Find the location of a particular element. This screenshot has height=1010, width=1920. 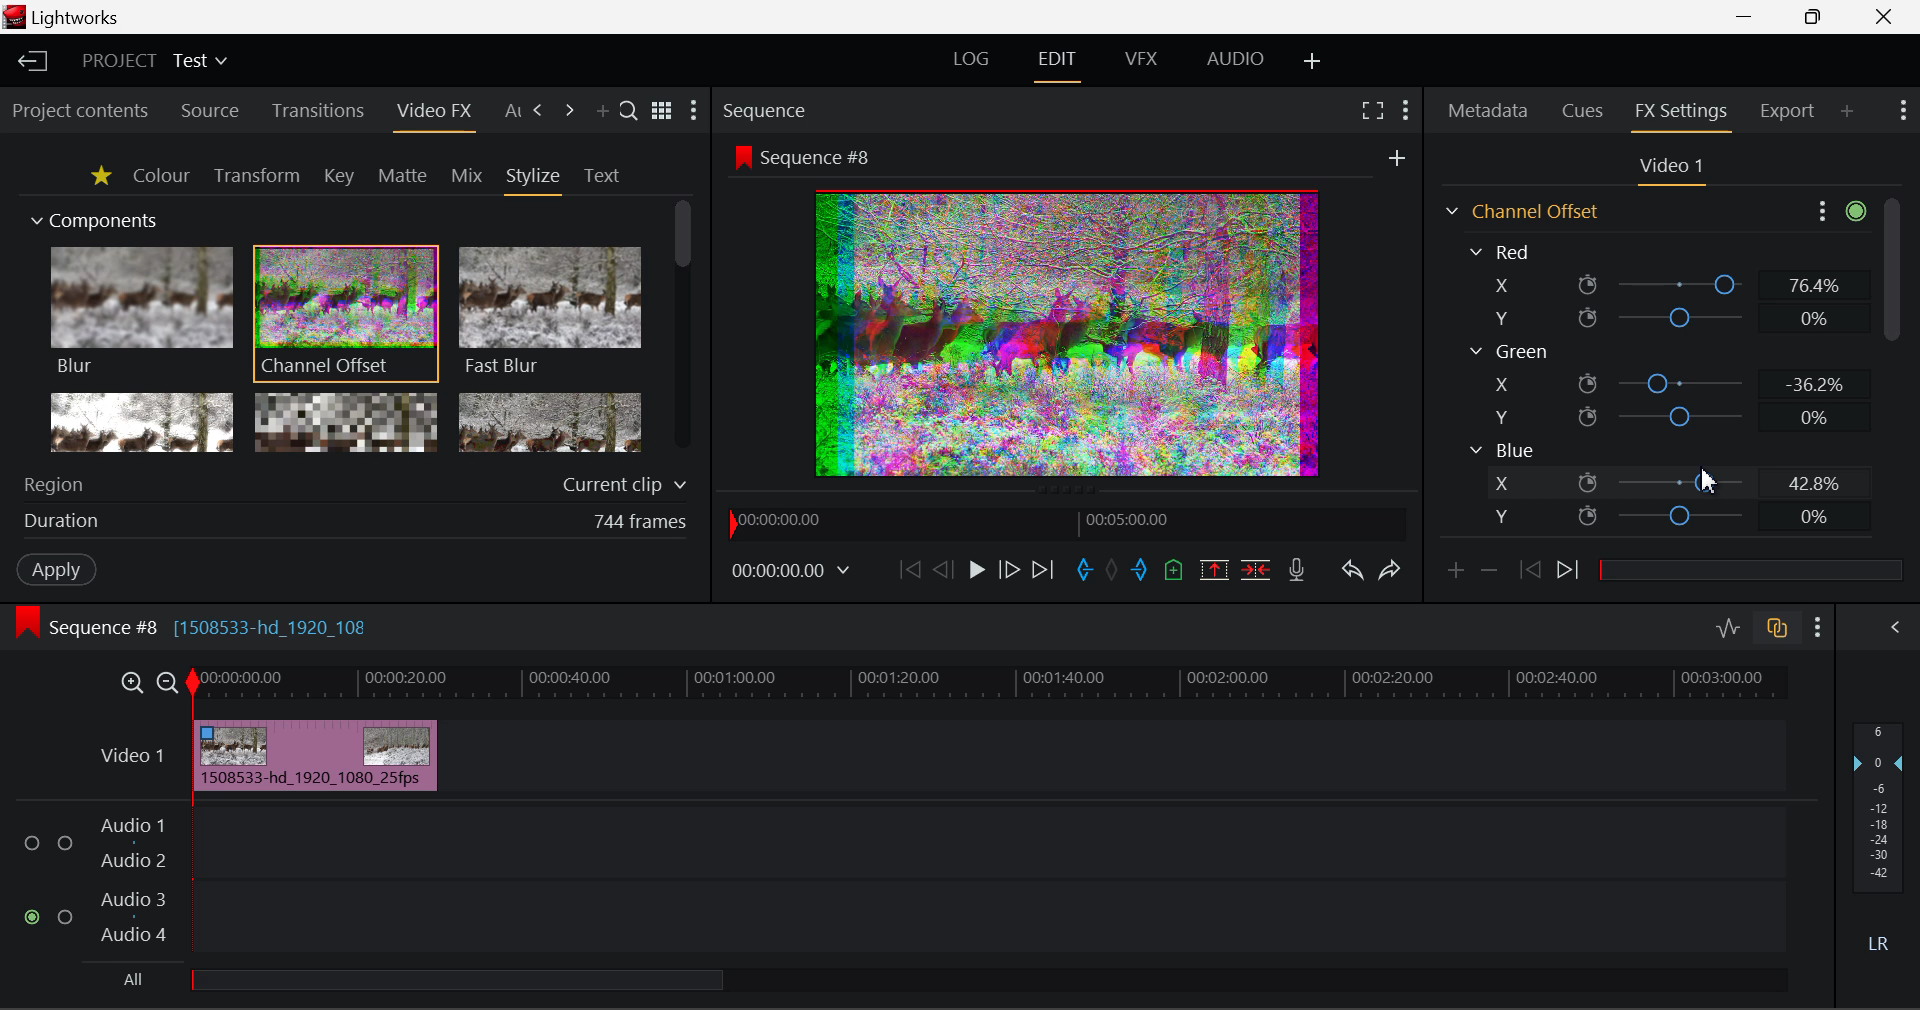

Add keyframe is located at coordinates (1454, 576).